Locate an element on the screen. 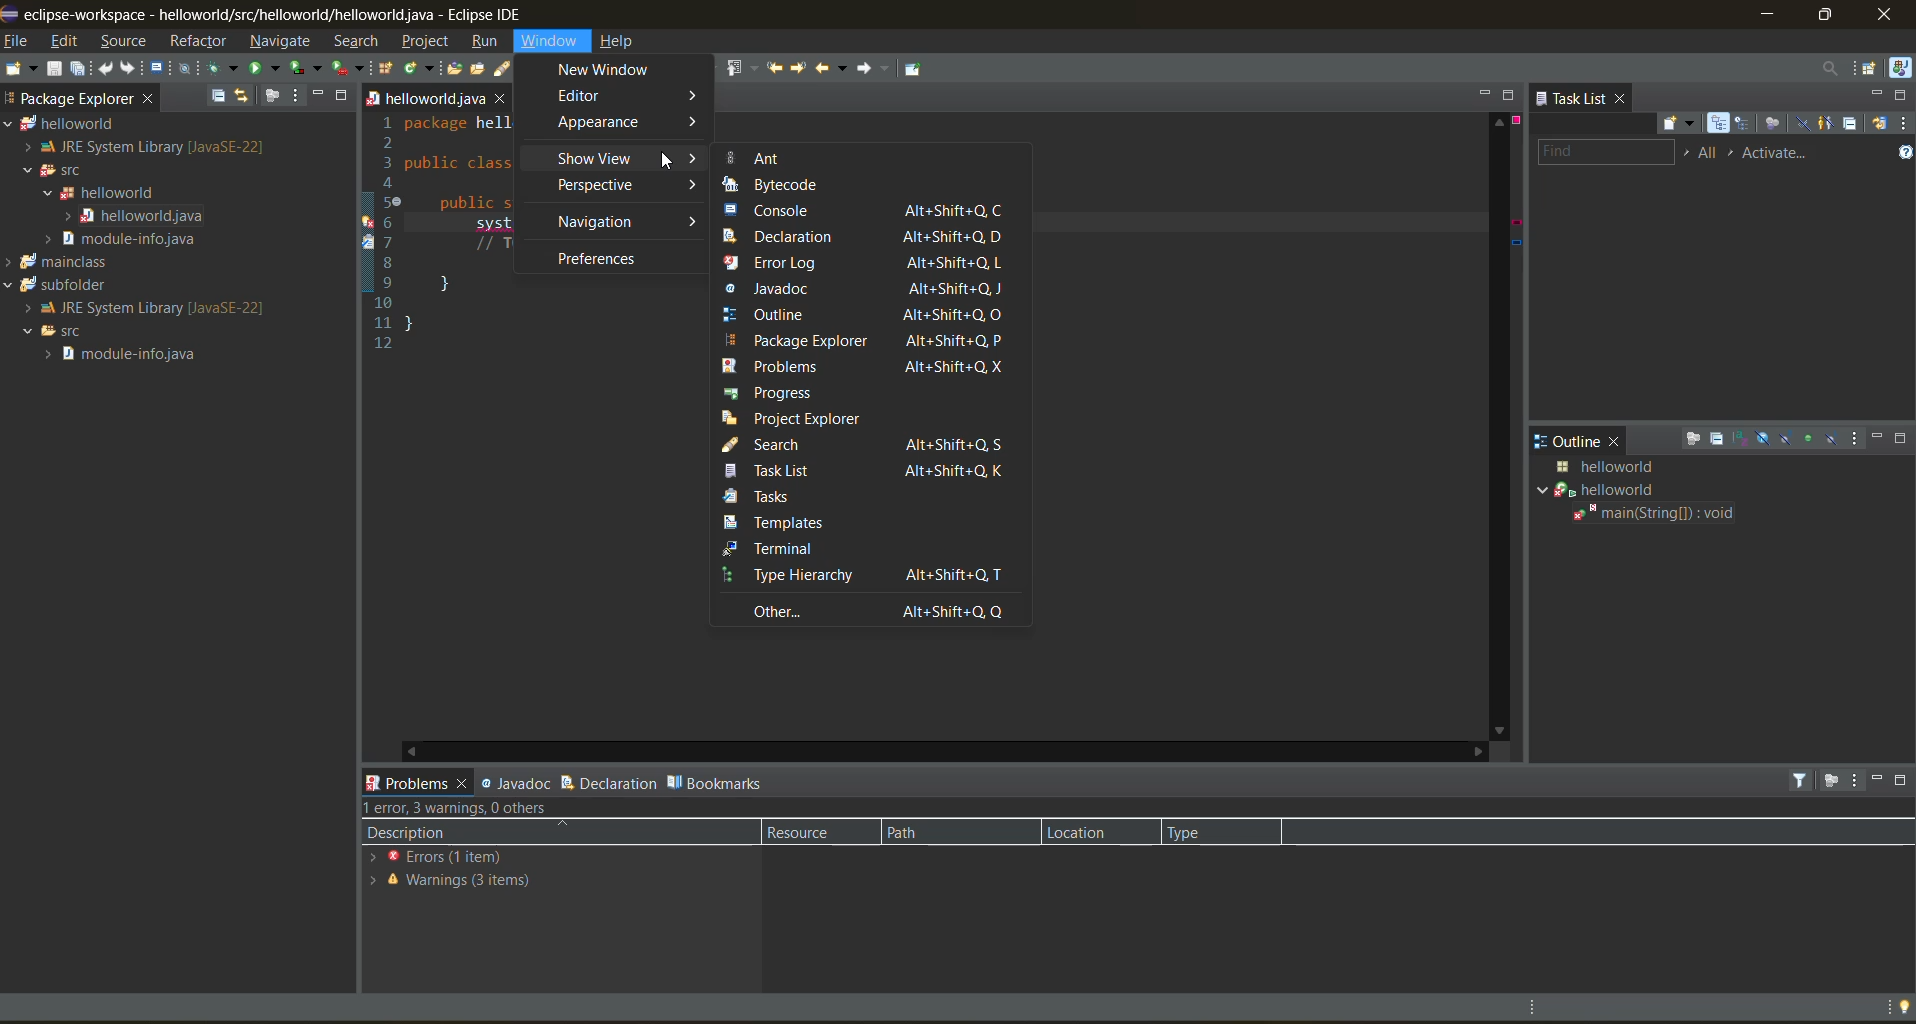 The height and width of the screenshot is (1024, 1916). forward is located at coordinates (874, 68).